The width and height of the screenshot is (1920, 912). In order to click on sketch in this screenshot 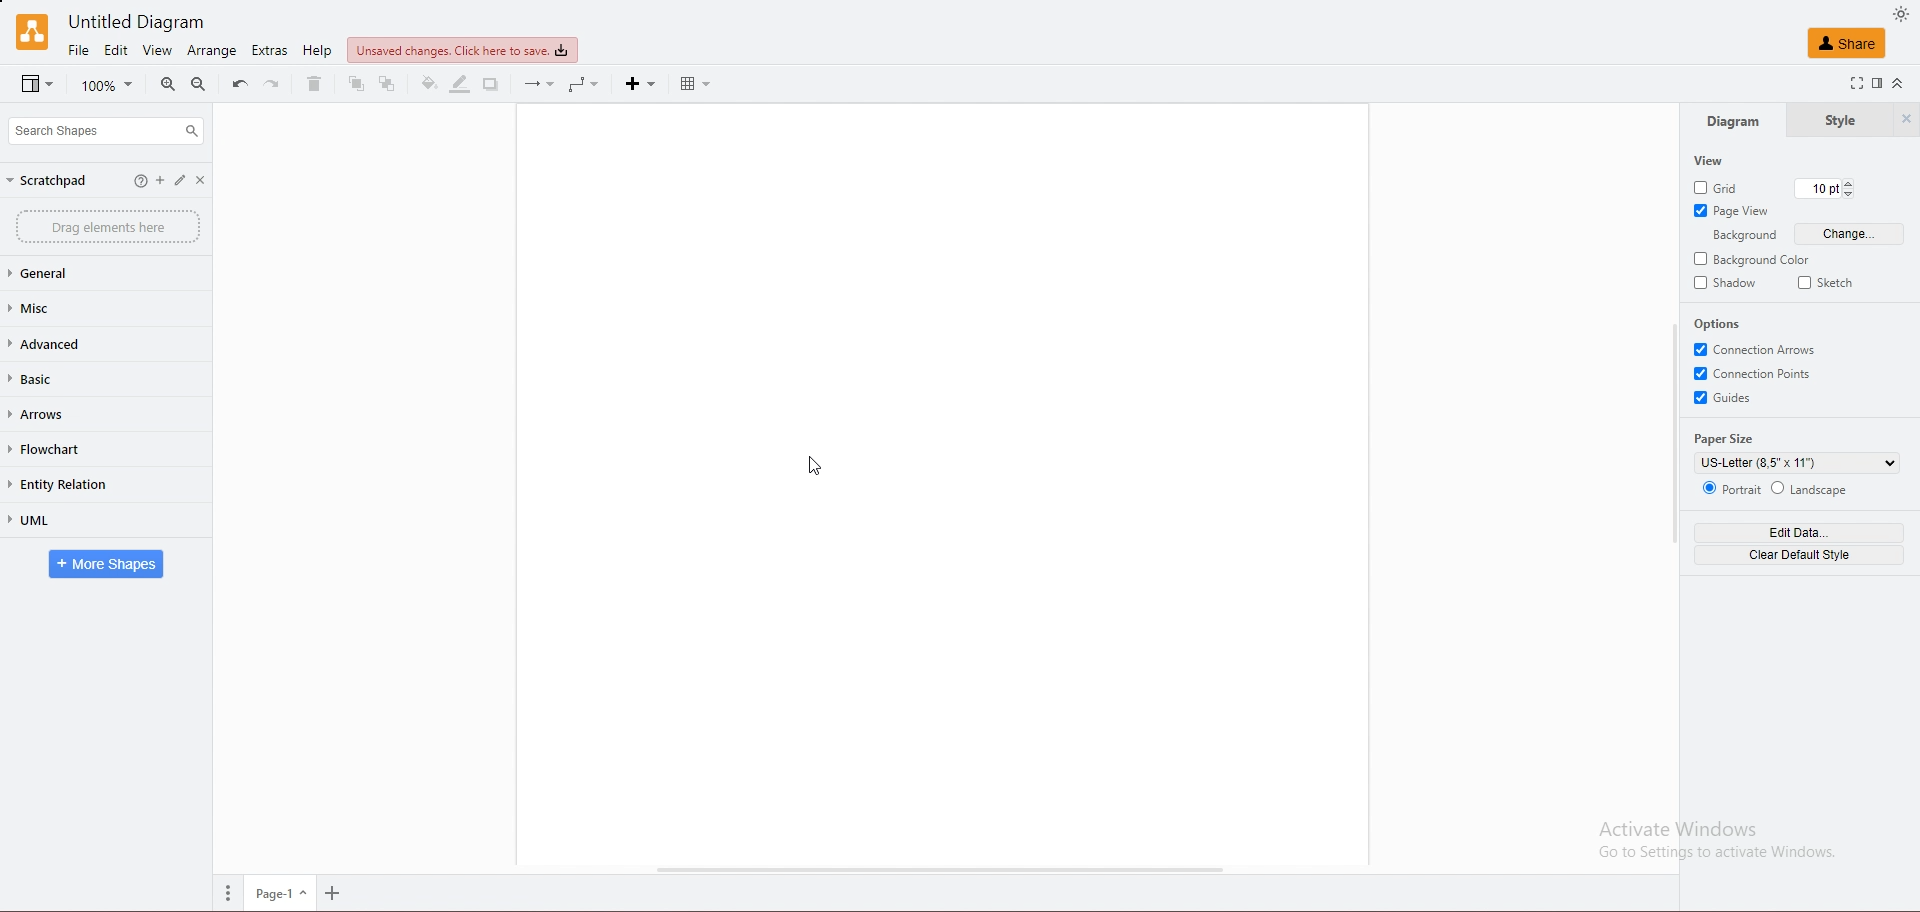, I will do `click(1826, 281)`.